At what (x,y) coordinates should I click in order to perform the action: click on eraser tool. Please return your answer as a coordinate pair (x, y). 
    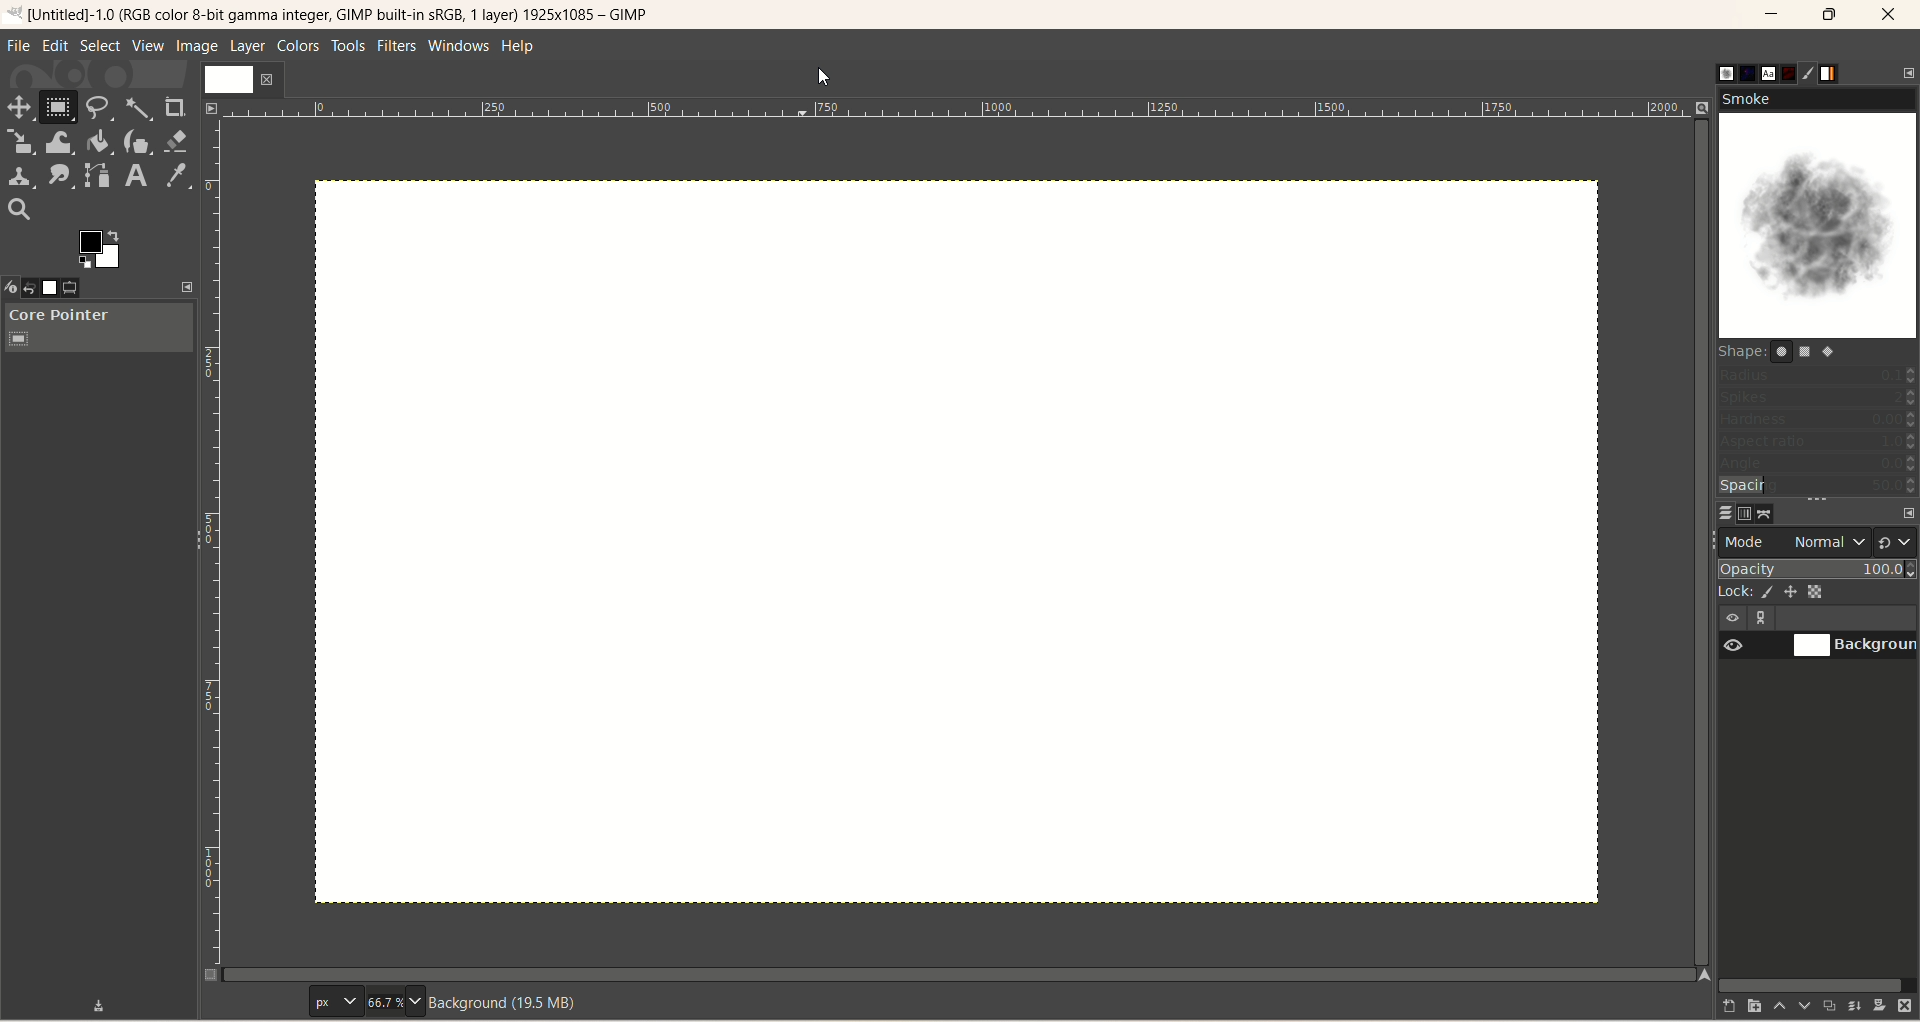
    Looking at the image, I should click on (176, 140).